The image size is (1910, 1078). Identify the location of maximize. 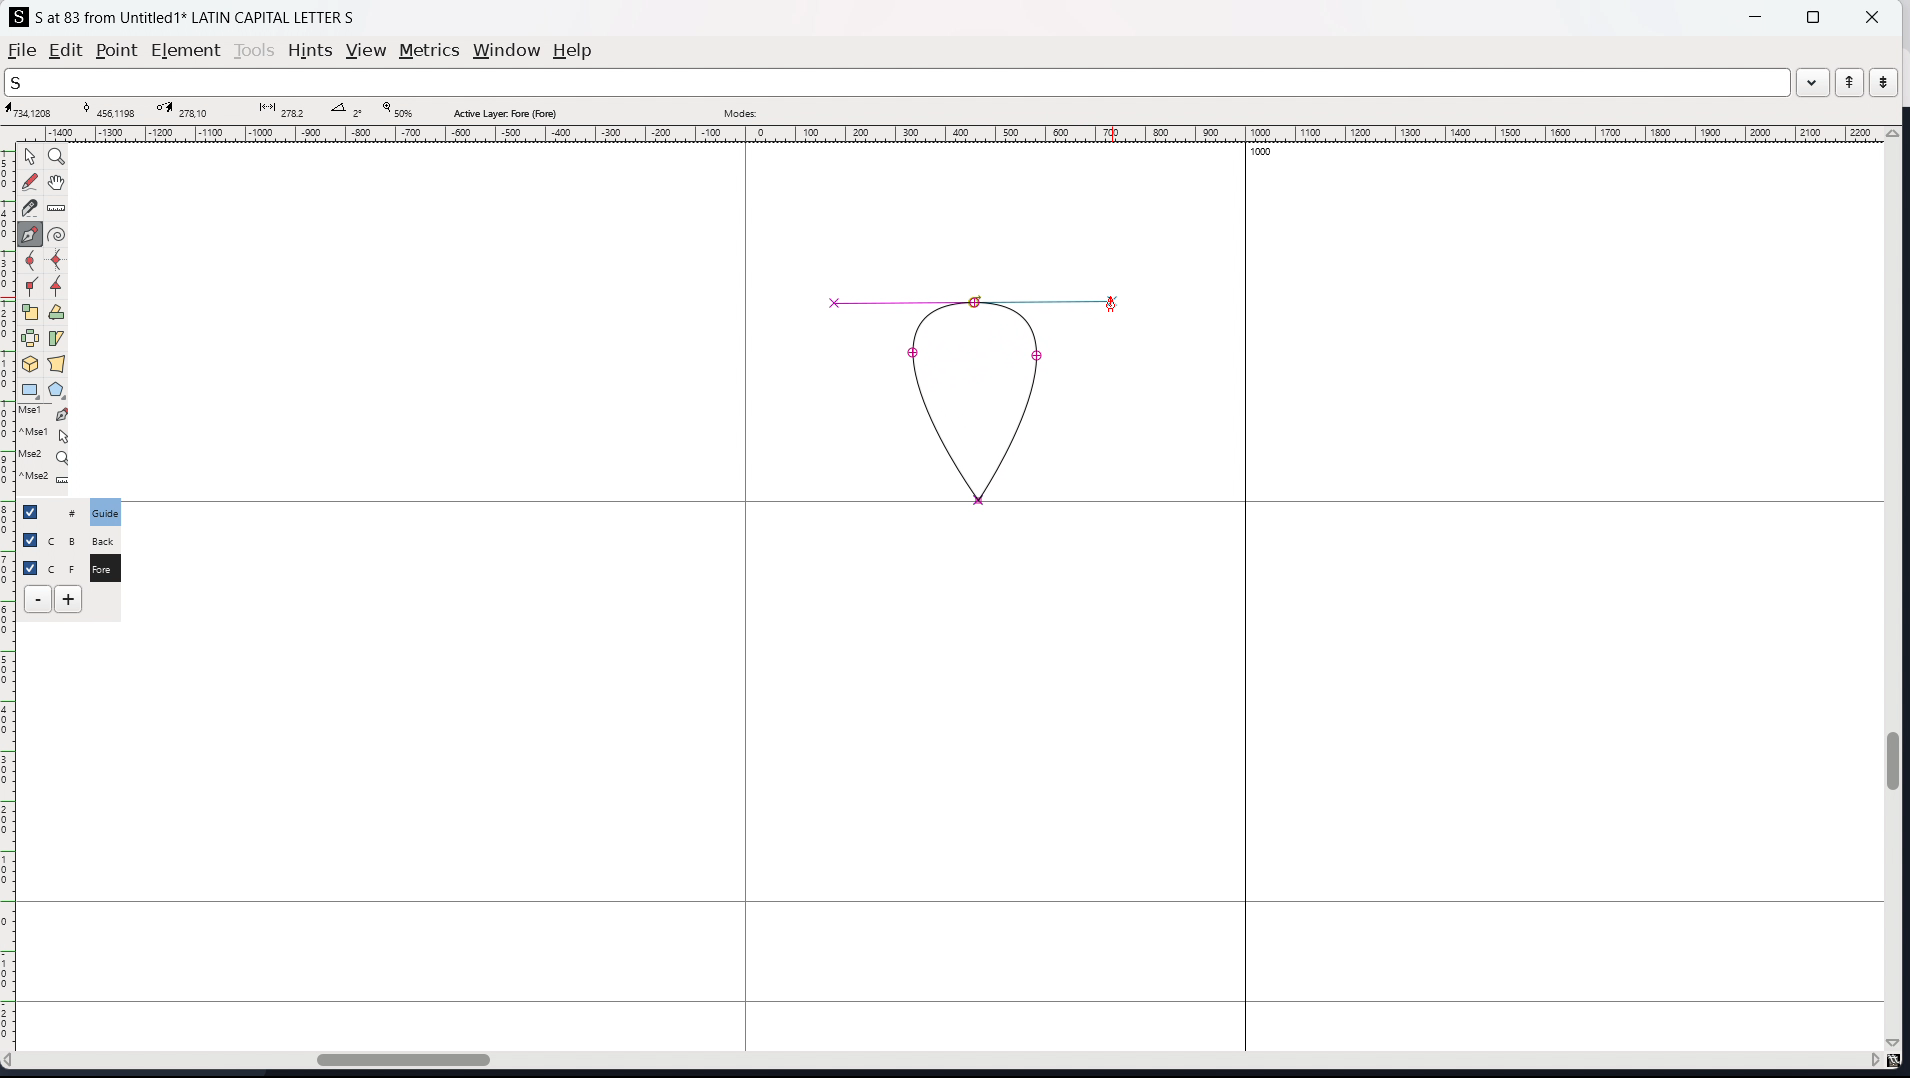
(1813, 16).